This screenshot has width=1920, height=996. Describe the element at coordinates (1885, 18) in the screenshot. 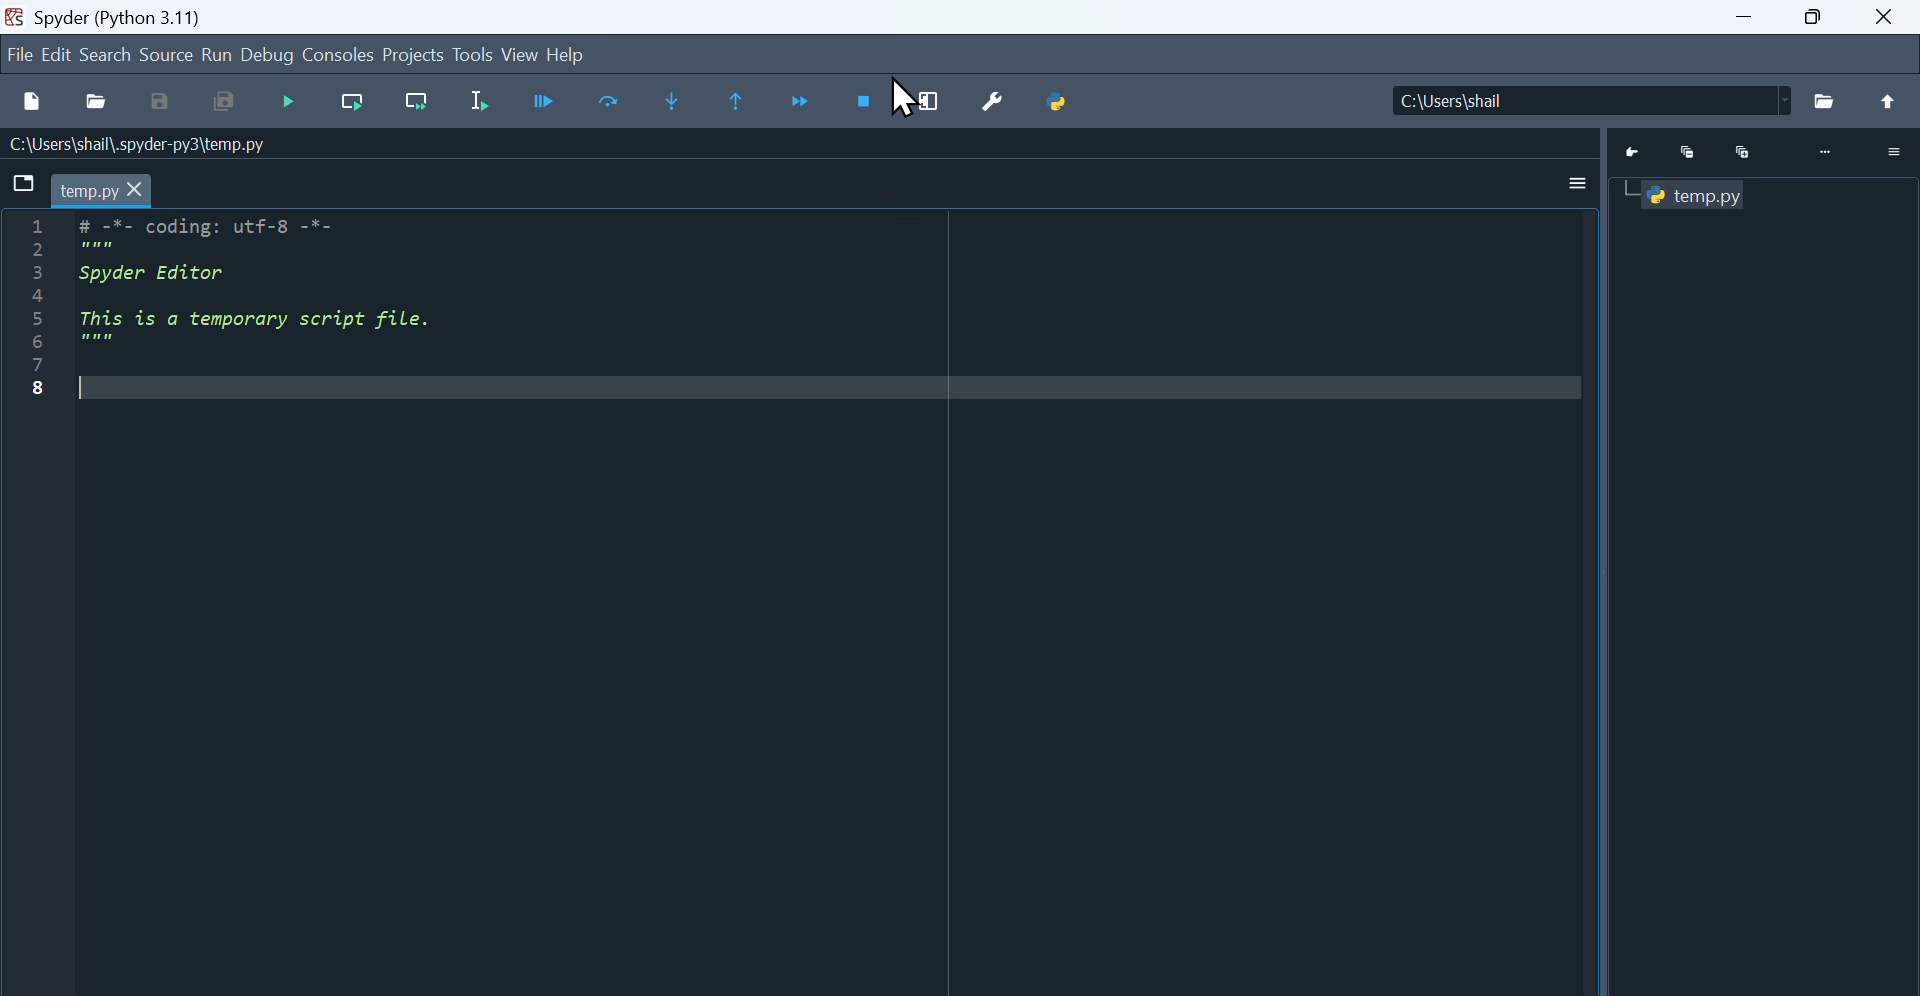

I see `close` at that location.